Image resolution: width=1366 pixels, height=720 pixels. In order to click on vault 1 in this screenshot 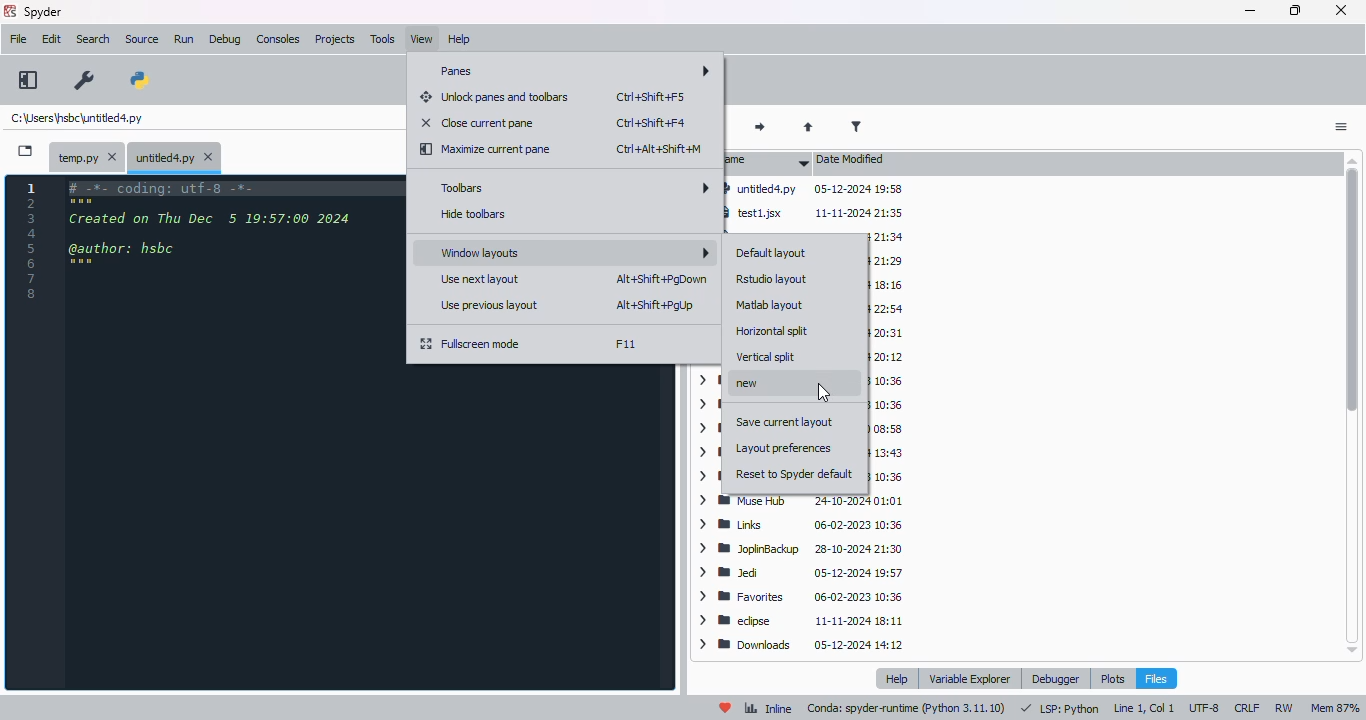, I will do `click(888, 358)`.